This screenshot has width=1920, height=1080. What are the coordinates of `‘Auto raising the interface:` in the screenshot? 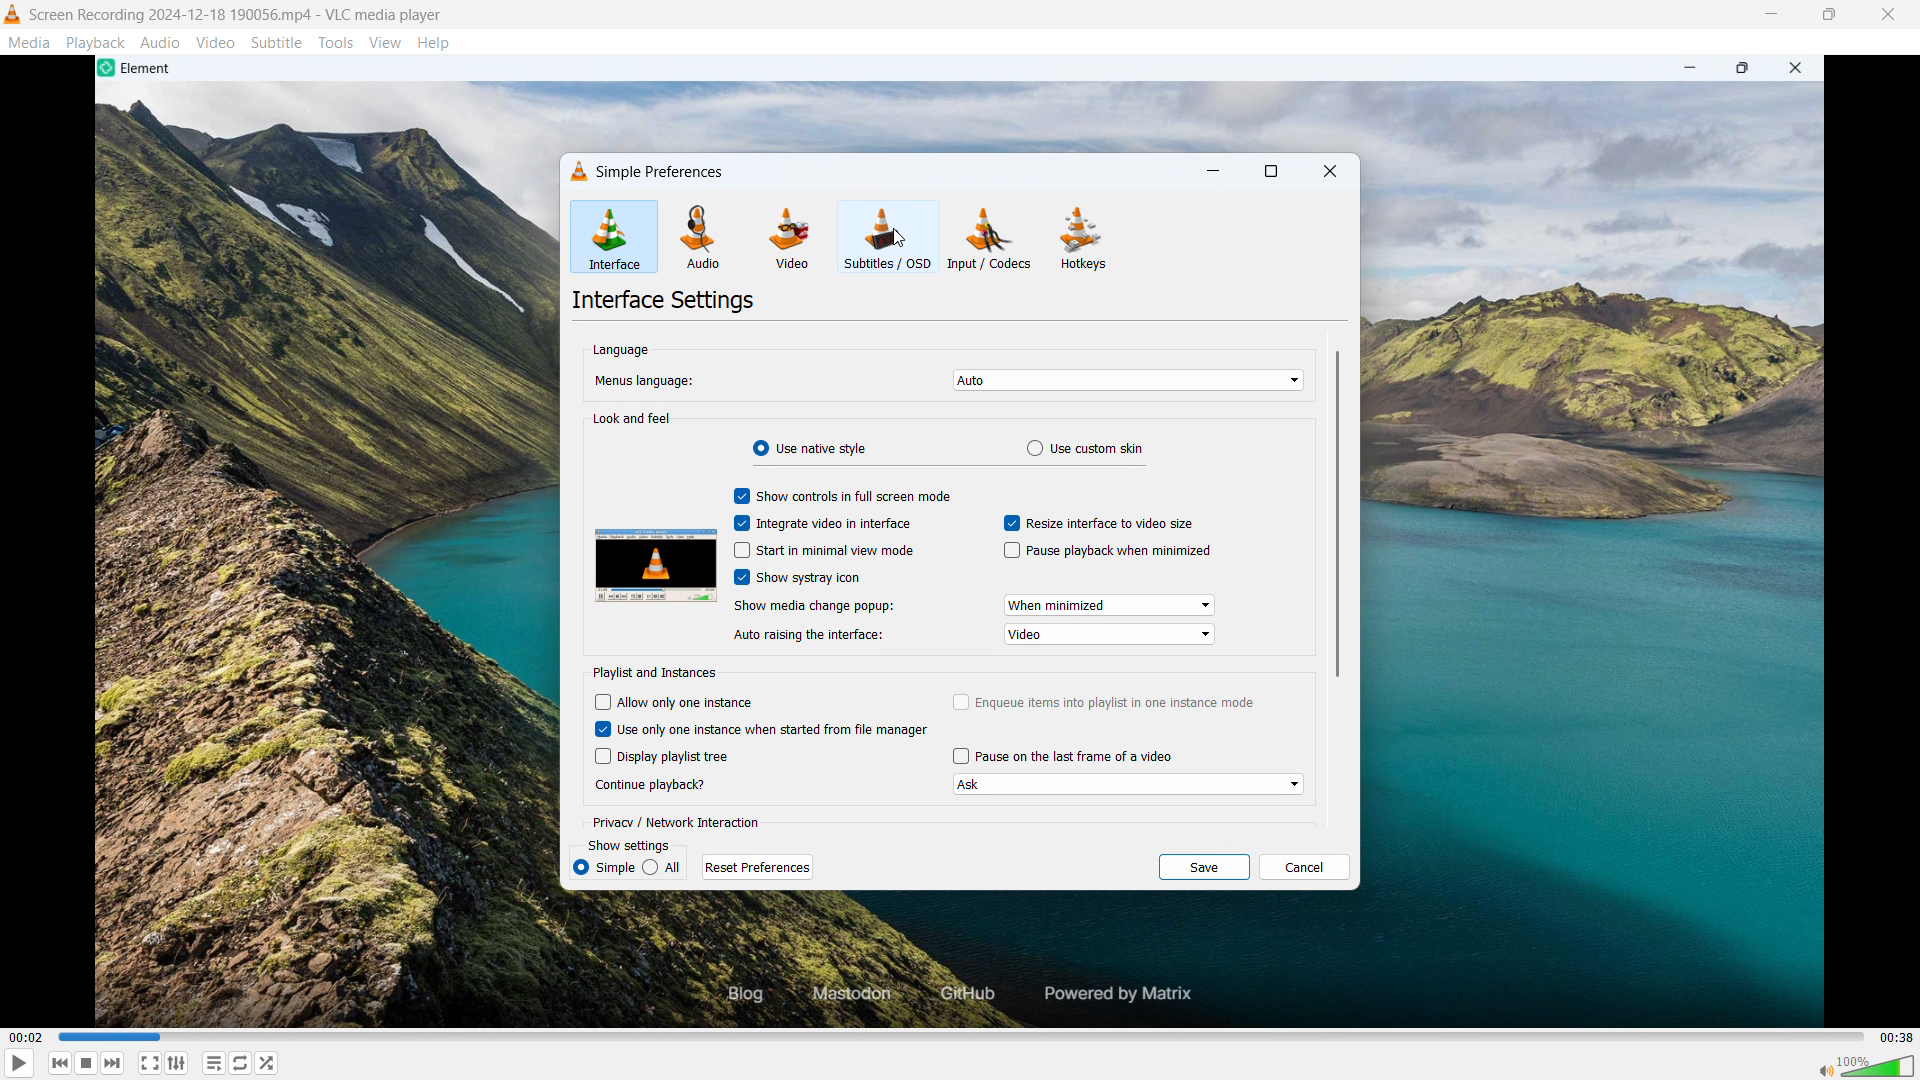 It's located at (812, 636).